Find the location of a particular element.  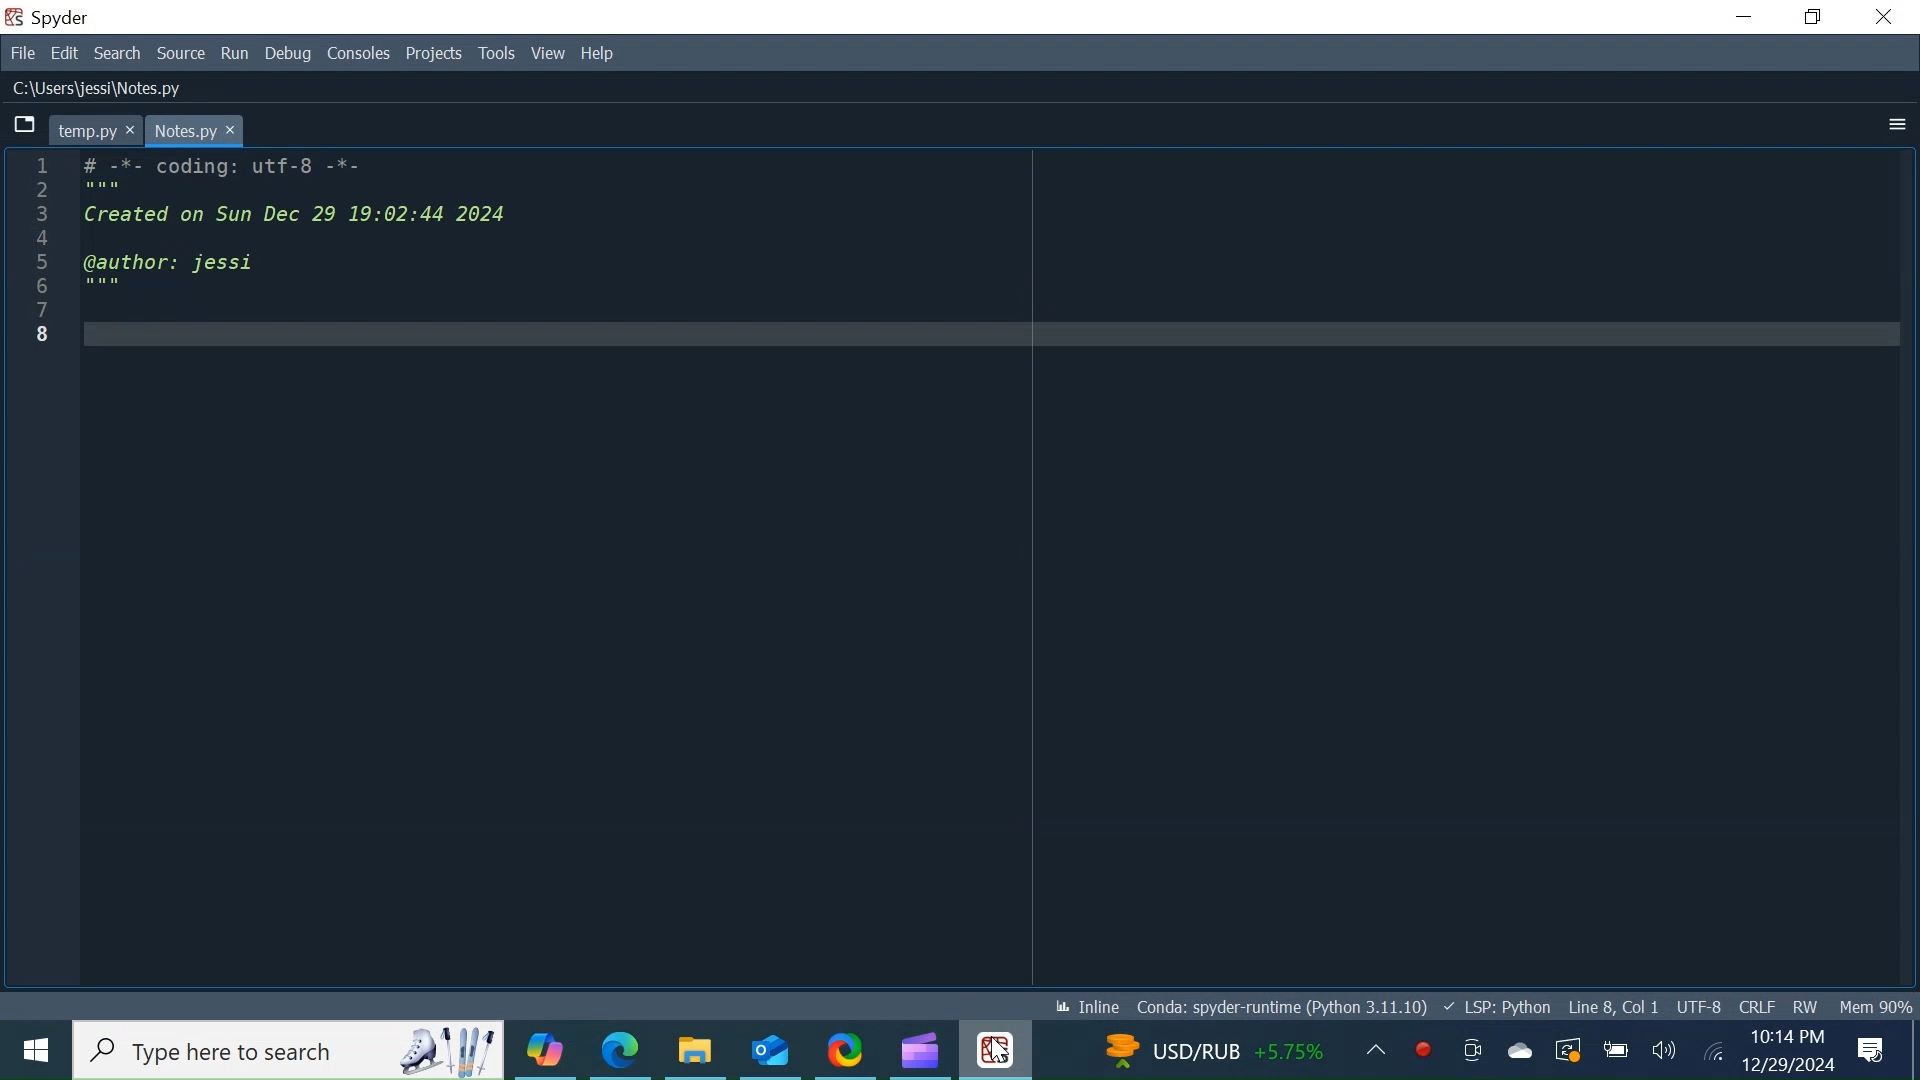

File Permission is located at coordinates (1804, 1005).